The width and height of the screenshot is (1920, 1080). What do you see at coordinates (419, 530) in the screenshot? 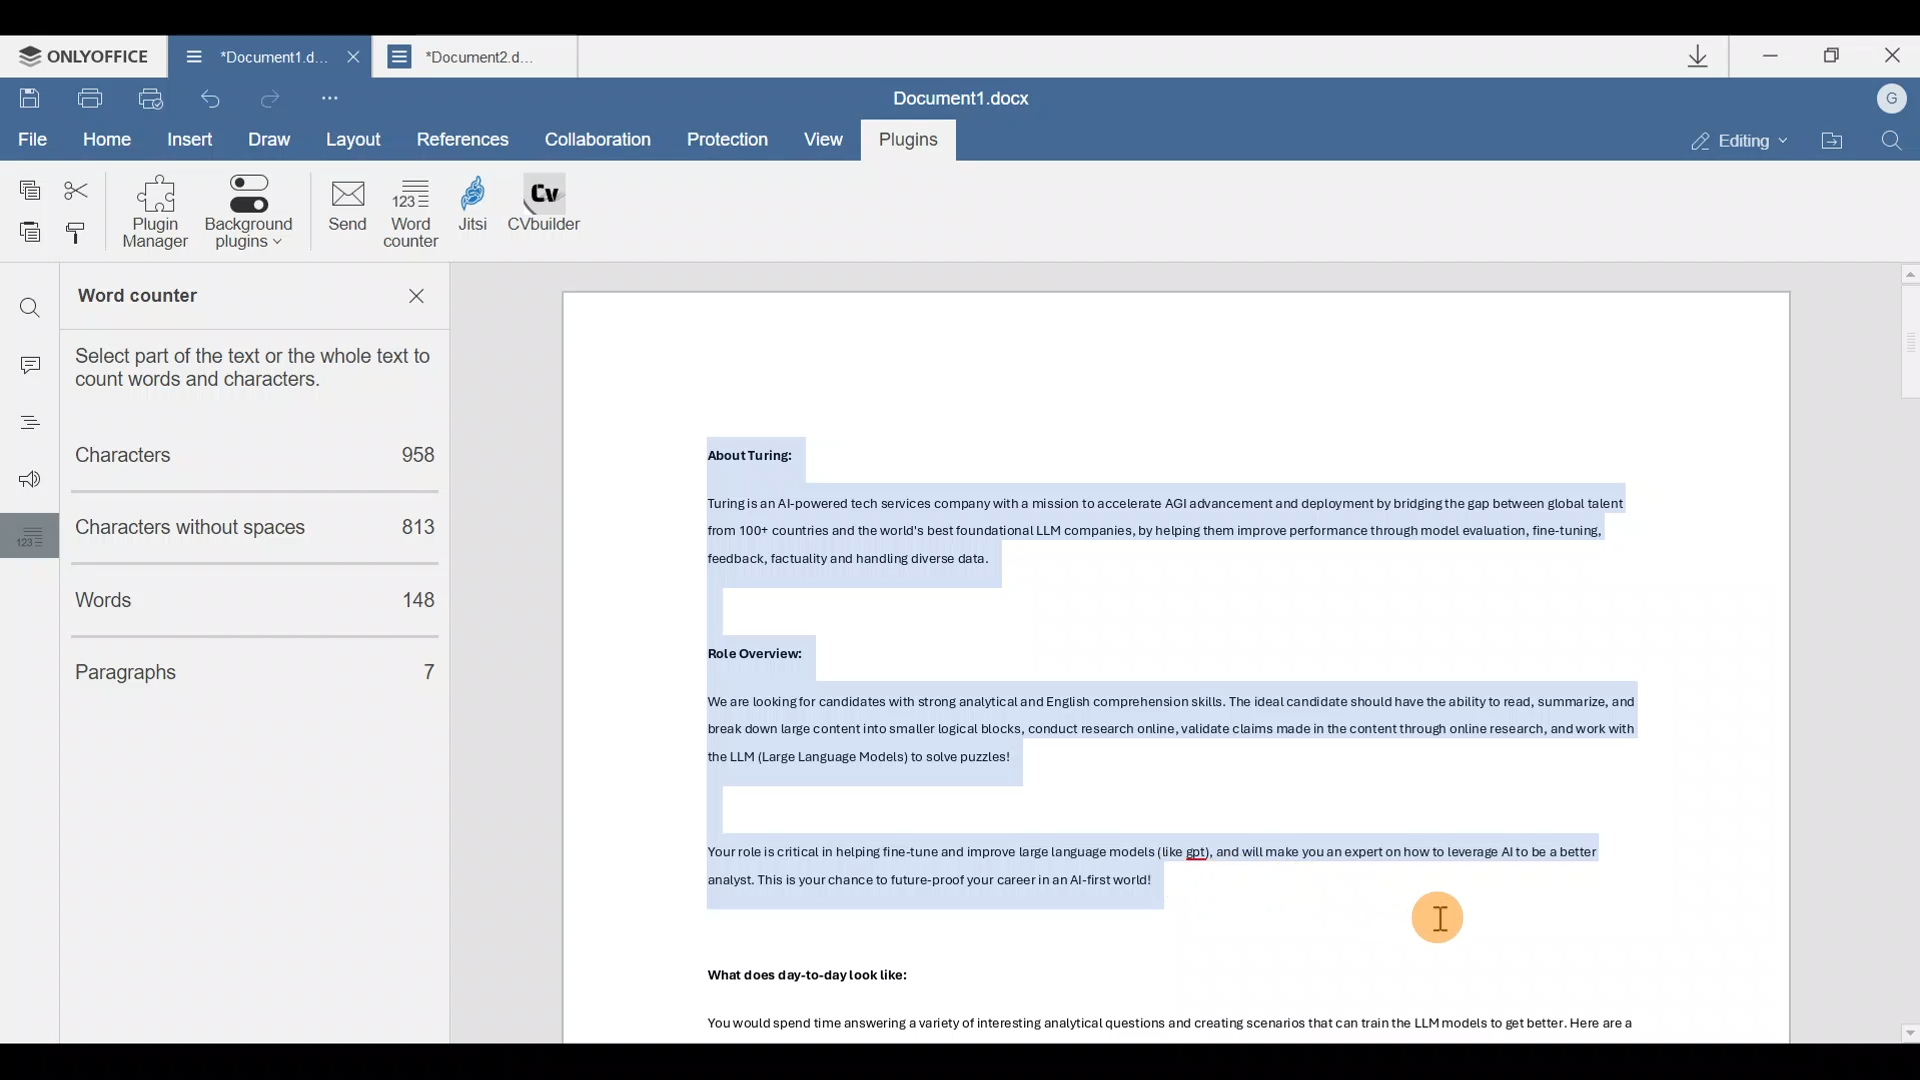
I see `813` at bounding box center [419, 530].